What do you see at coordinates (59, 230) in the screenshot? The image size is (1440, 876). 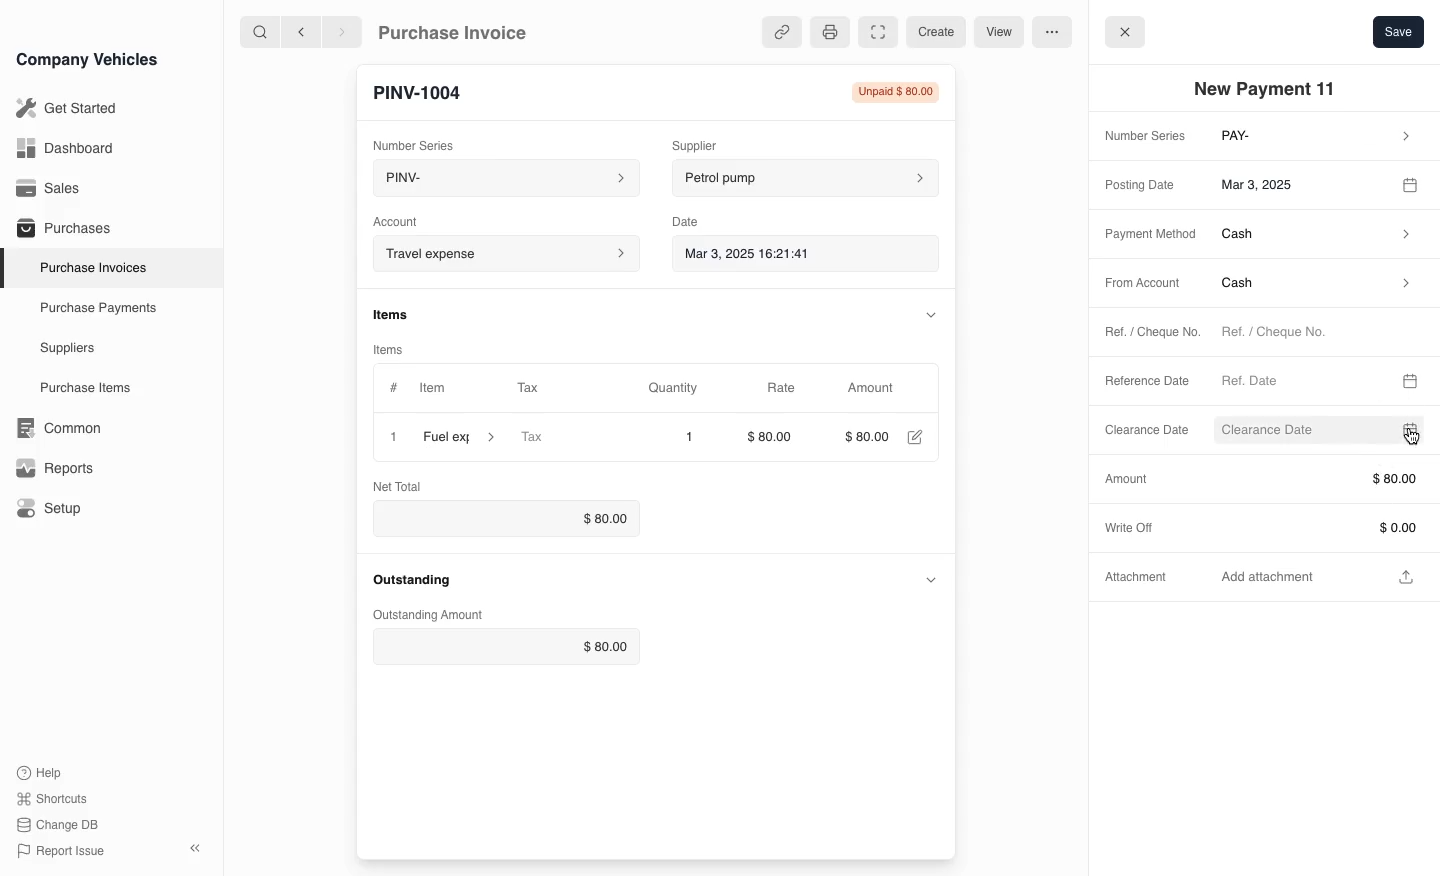 I see `Purchases` at bounding box center [59, 230].